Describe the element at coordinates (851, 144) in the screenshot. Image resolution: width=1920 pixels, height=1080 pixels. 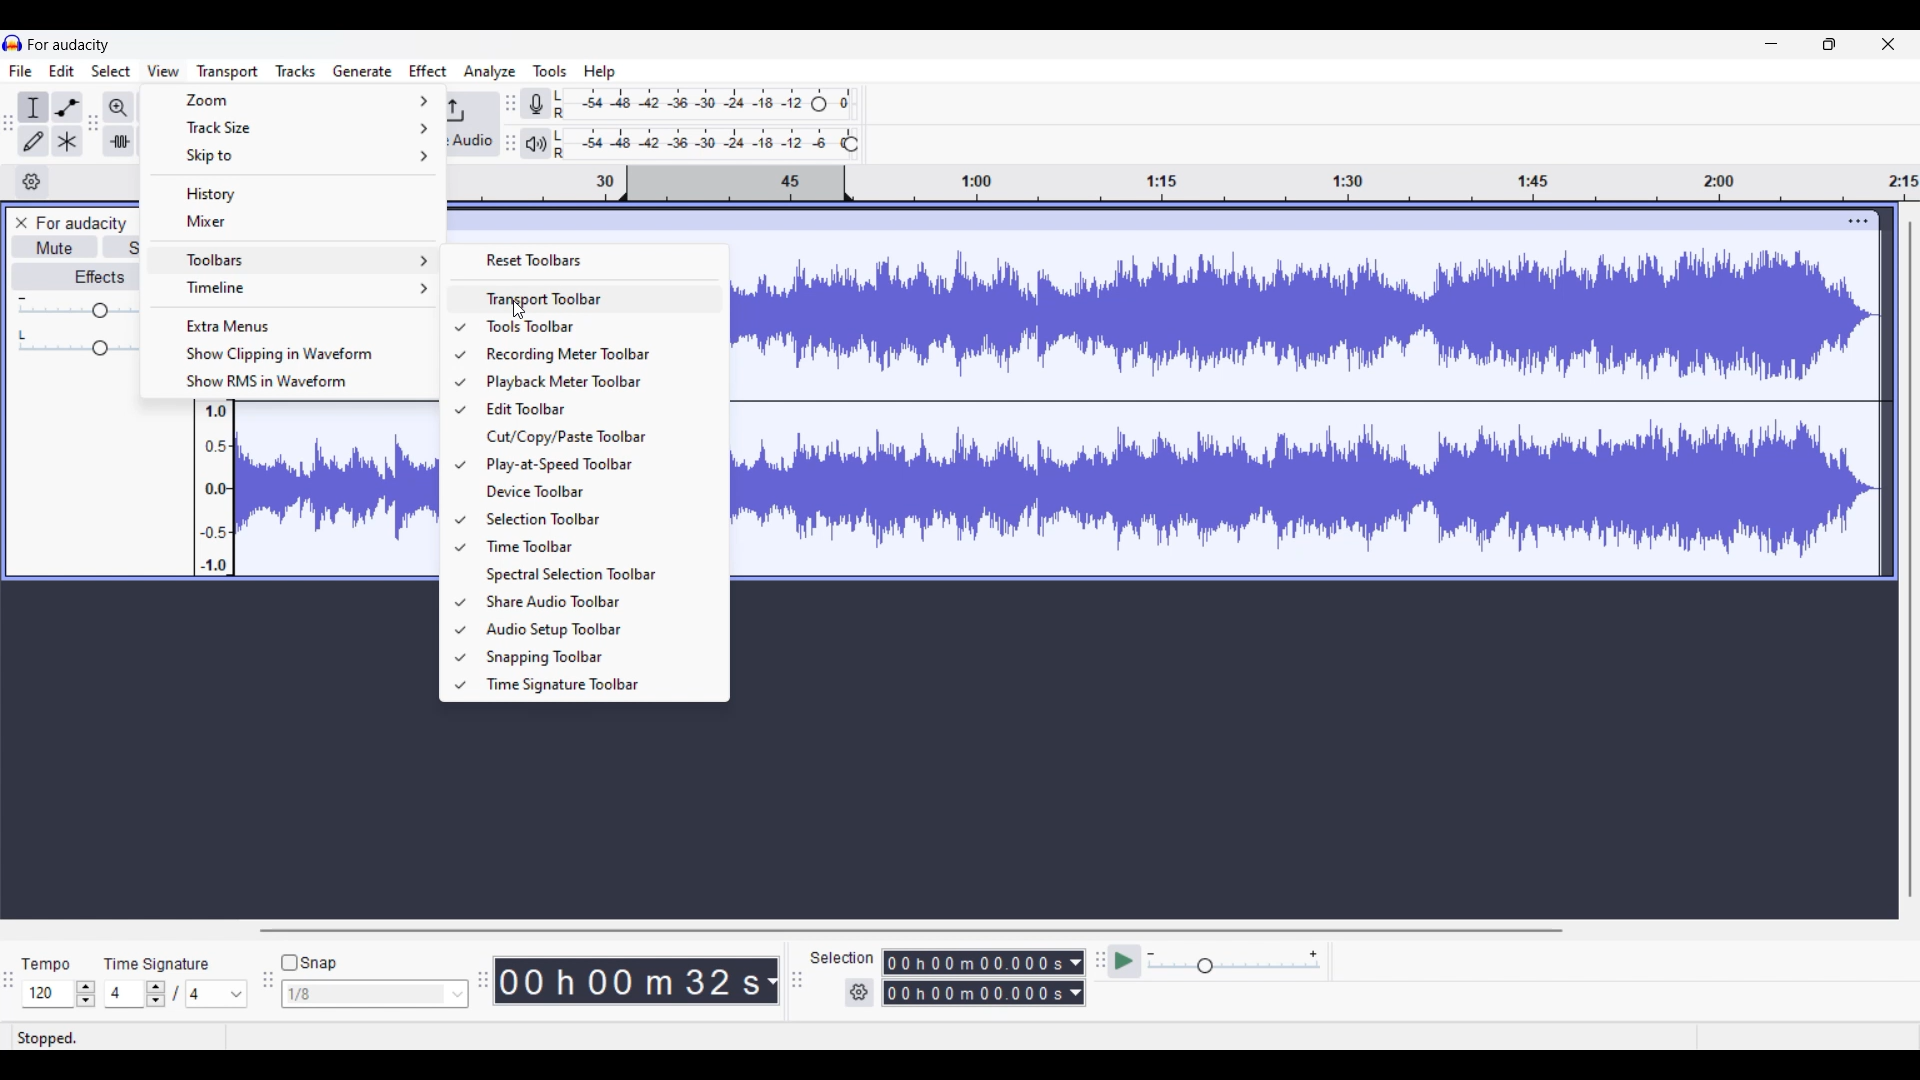
I see `Recording to change playback level ` at that location.